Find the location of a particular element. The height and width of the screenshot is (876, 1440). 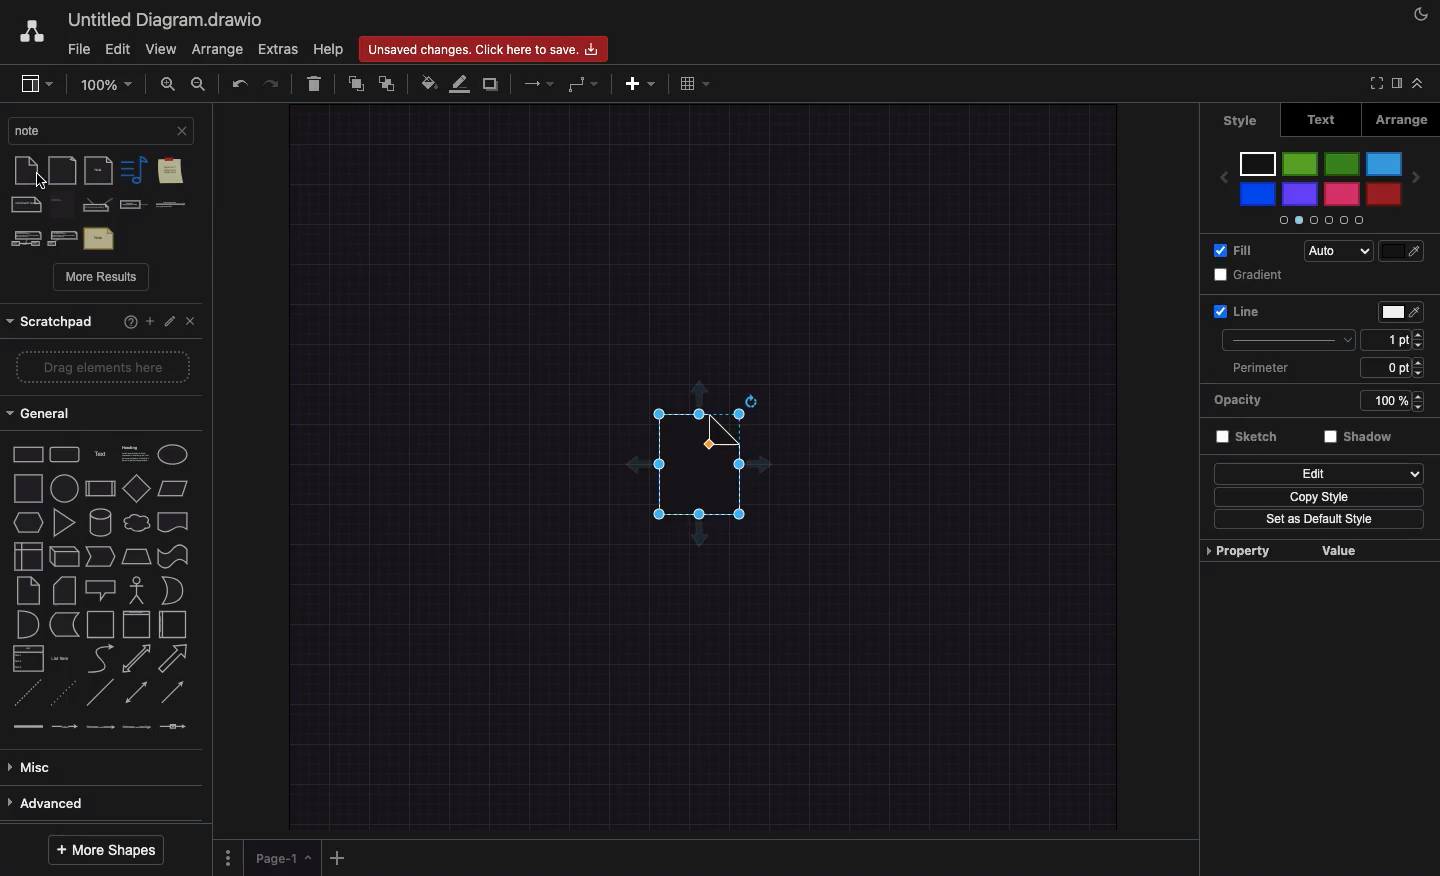

Full screen is located at coordinates (1375, 83).